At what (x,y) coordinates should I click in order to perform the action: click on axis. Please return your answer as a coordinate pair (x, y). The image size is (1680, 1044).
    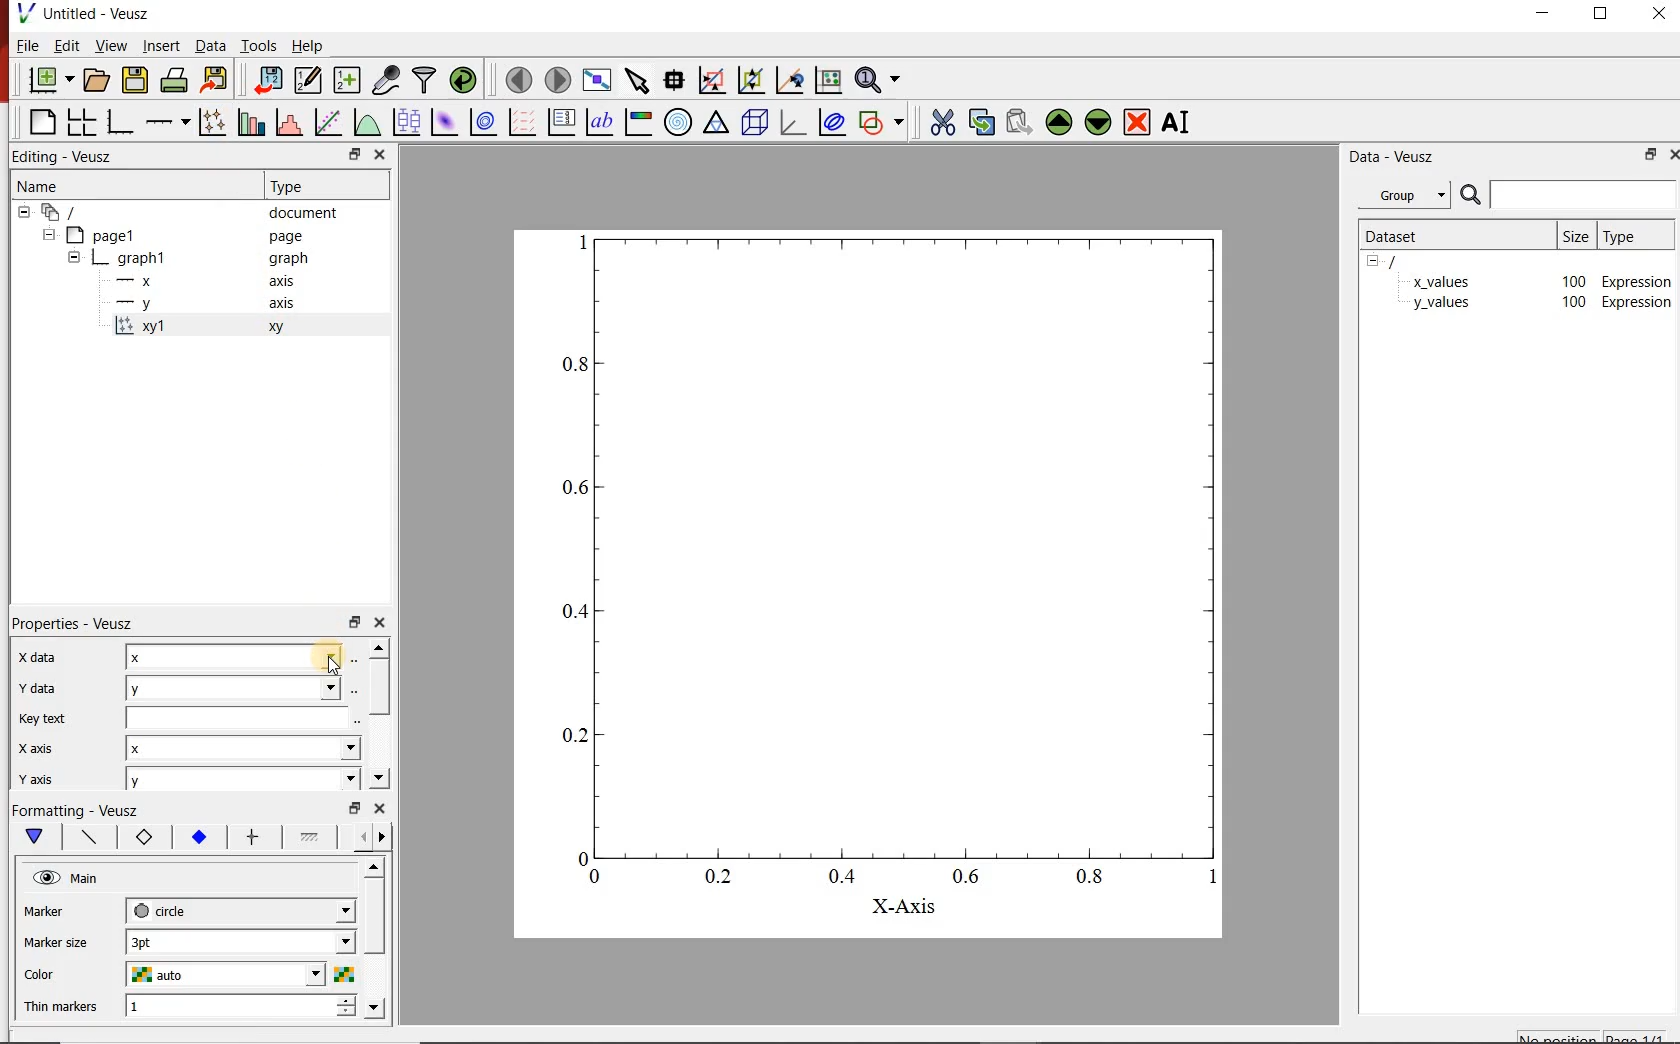
    Looking at the image, I should click on (281, 304).